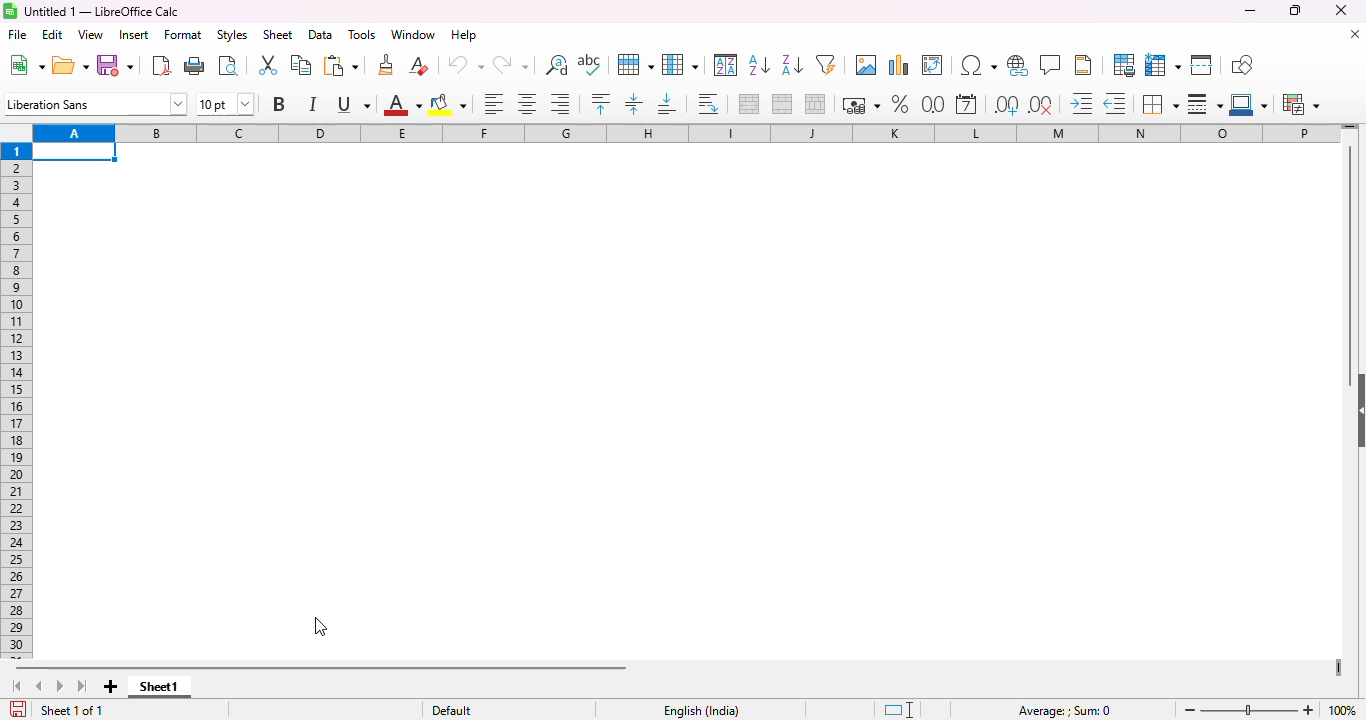 The image size is (1366, 720). What do you see at coordinates (1163, 65) in the screenshot?
I see `freeze rows and columns` at bounding box center [1163, 65].